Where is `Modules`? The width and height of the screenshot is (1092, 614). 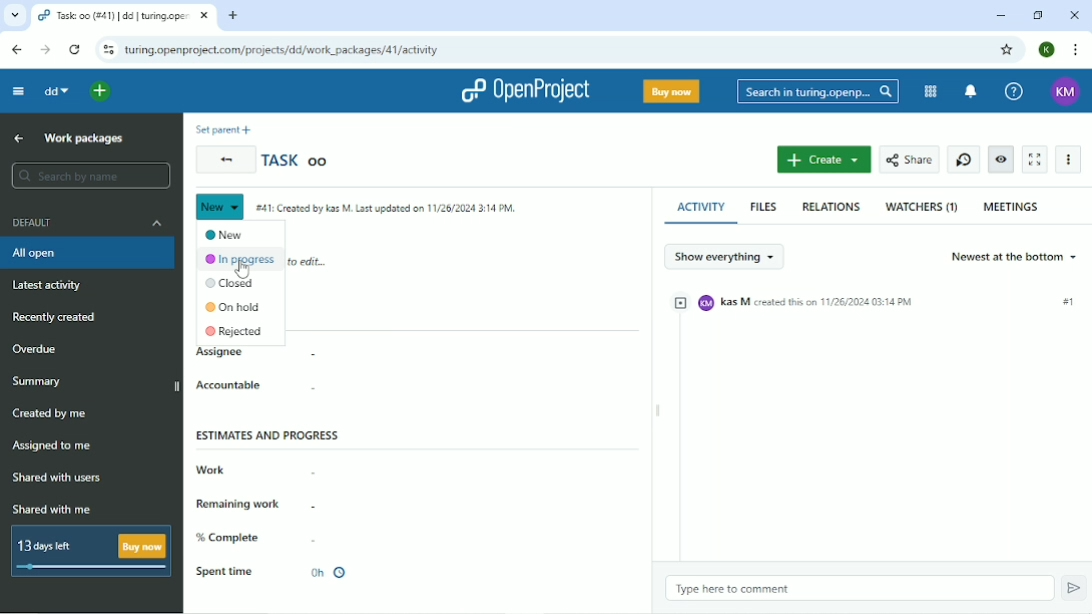
Modules is located at coordinates (931, 91).